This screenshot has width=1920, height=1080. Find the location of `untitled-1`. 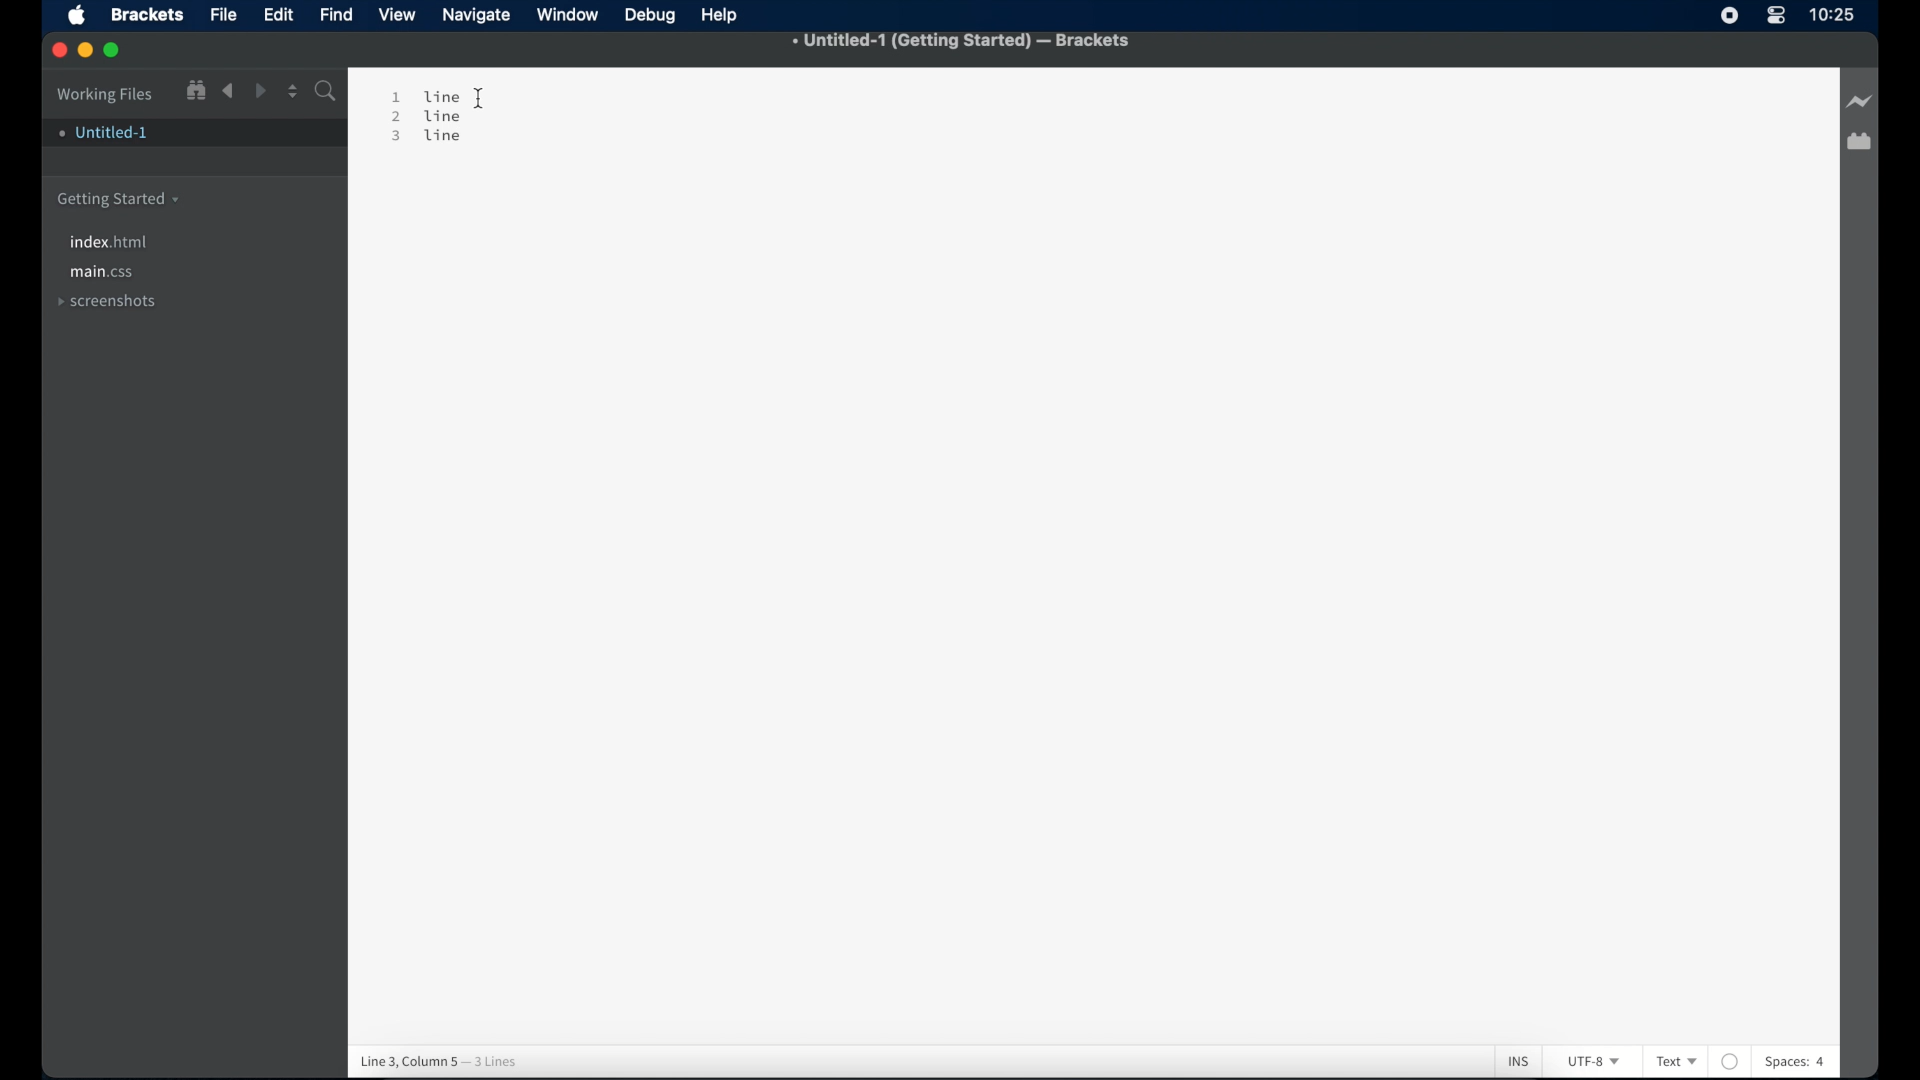

untitled-1 is located at coordinates (105, 136).